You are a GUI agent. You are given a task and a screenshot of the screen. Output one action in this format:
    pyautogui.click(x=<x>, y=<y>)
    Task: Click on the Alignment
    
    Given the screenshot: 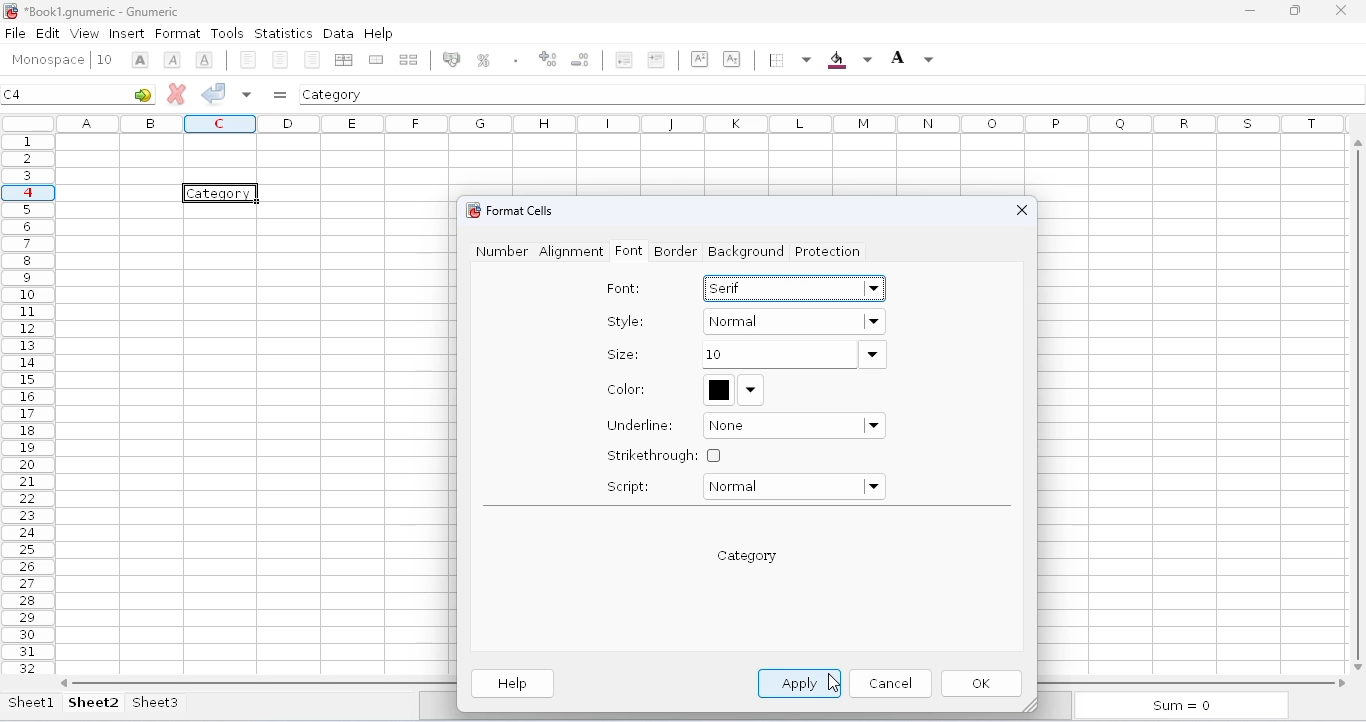 What is the action you would take?
    pyautogui.click(x=572, y=253)
    